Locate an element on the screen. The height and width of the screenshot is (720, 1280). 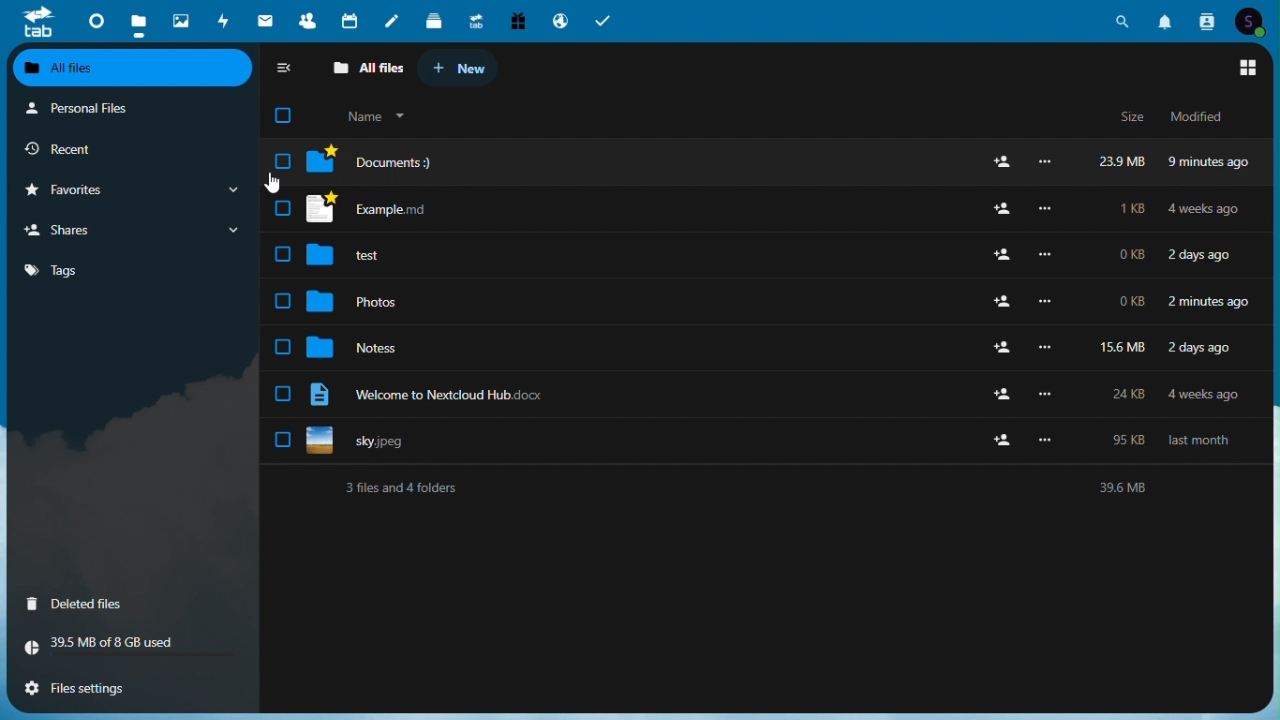
all files is located at coordinates (131, 68).